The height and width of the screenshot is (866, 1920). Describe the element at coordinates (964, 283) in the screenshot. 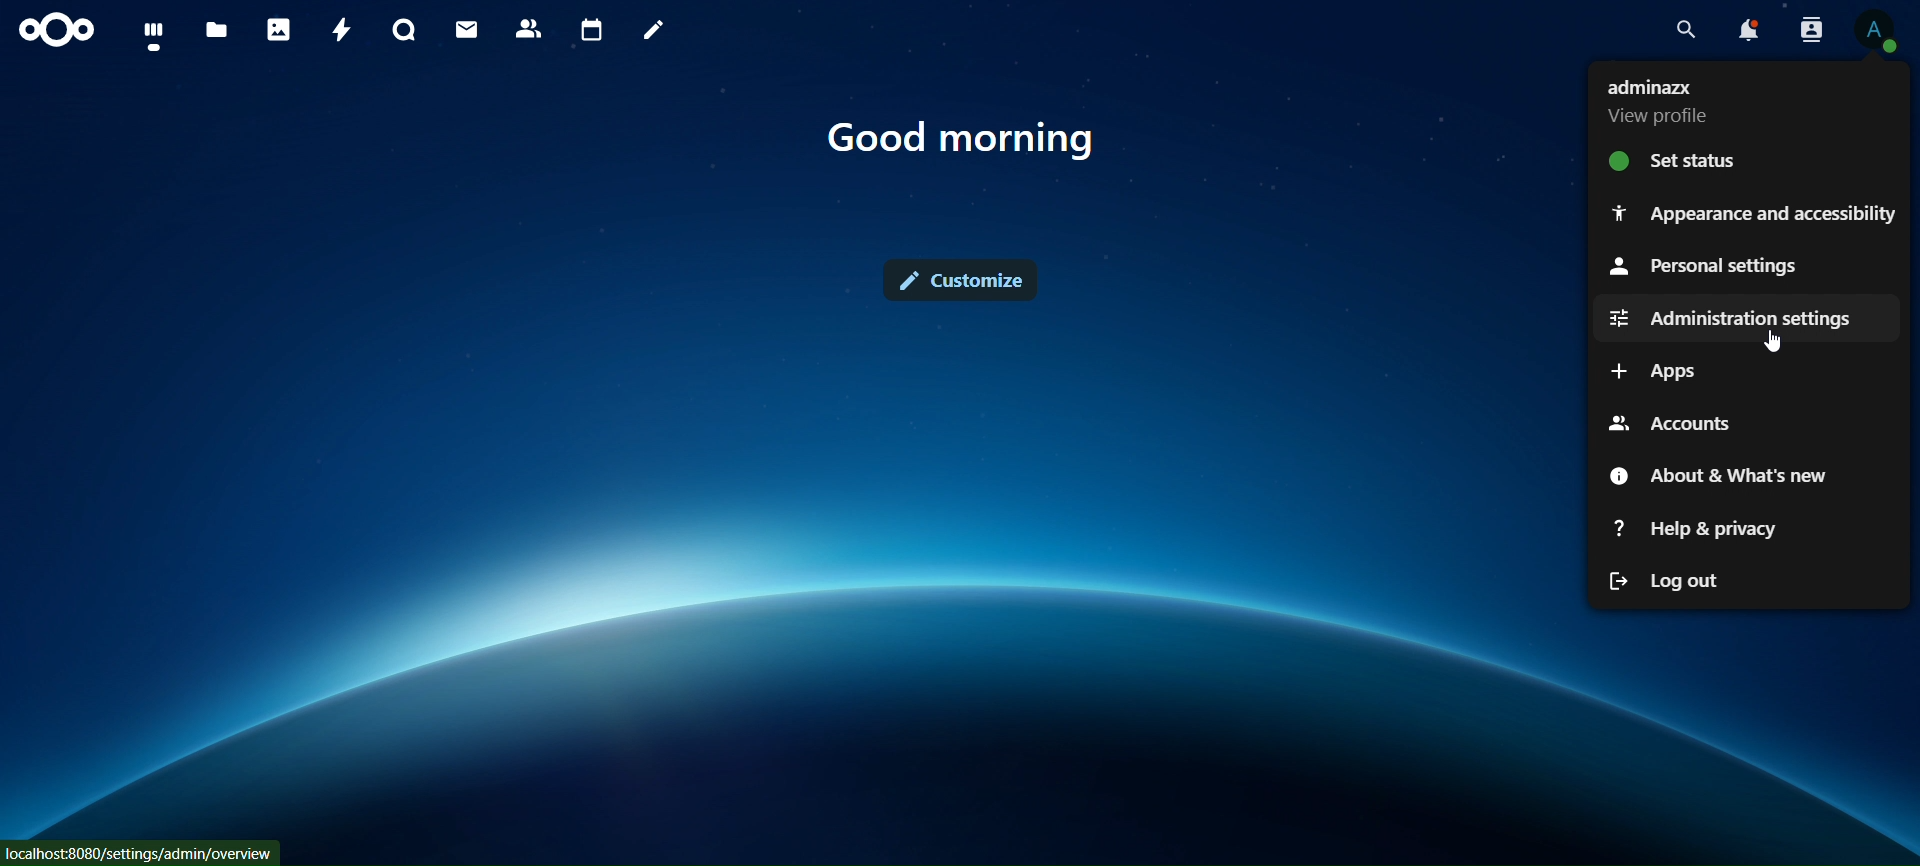

I see `customize` at that location.